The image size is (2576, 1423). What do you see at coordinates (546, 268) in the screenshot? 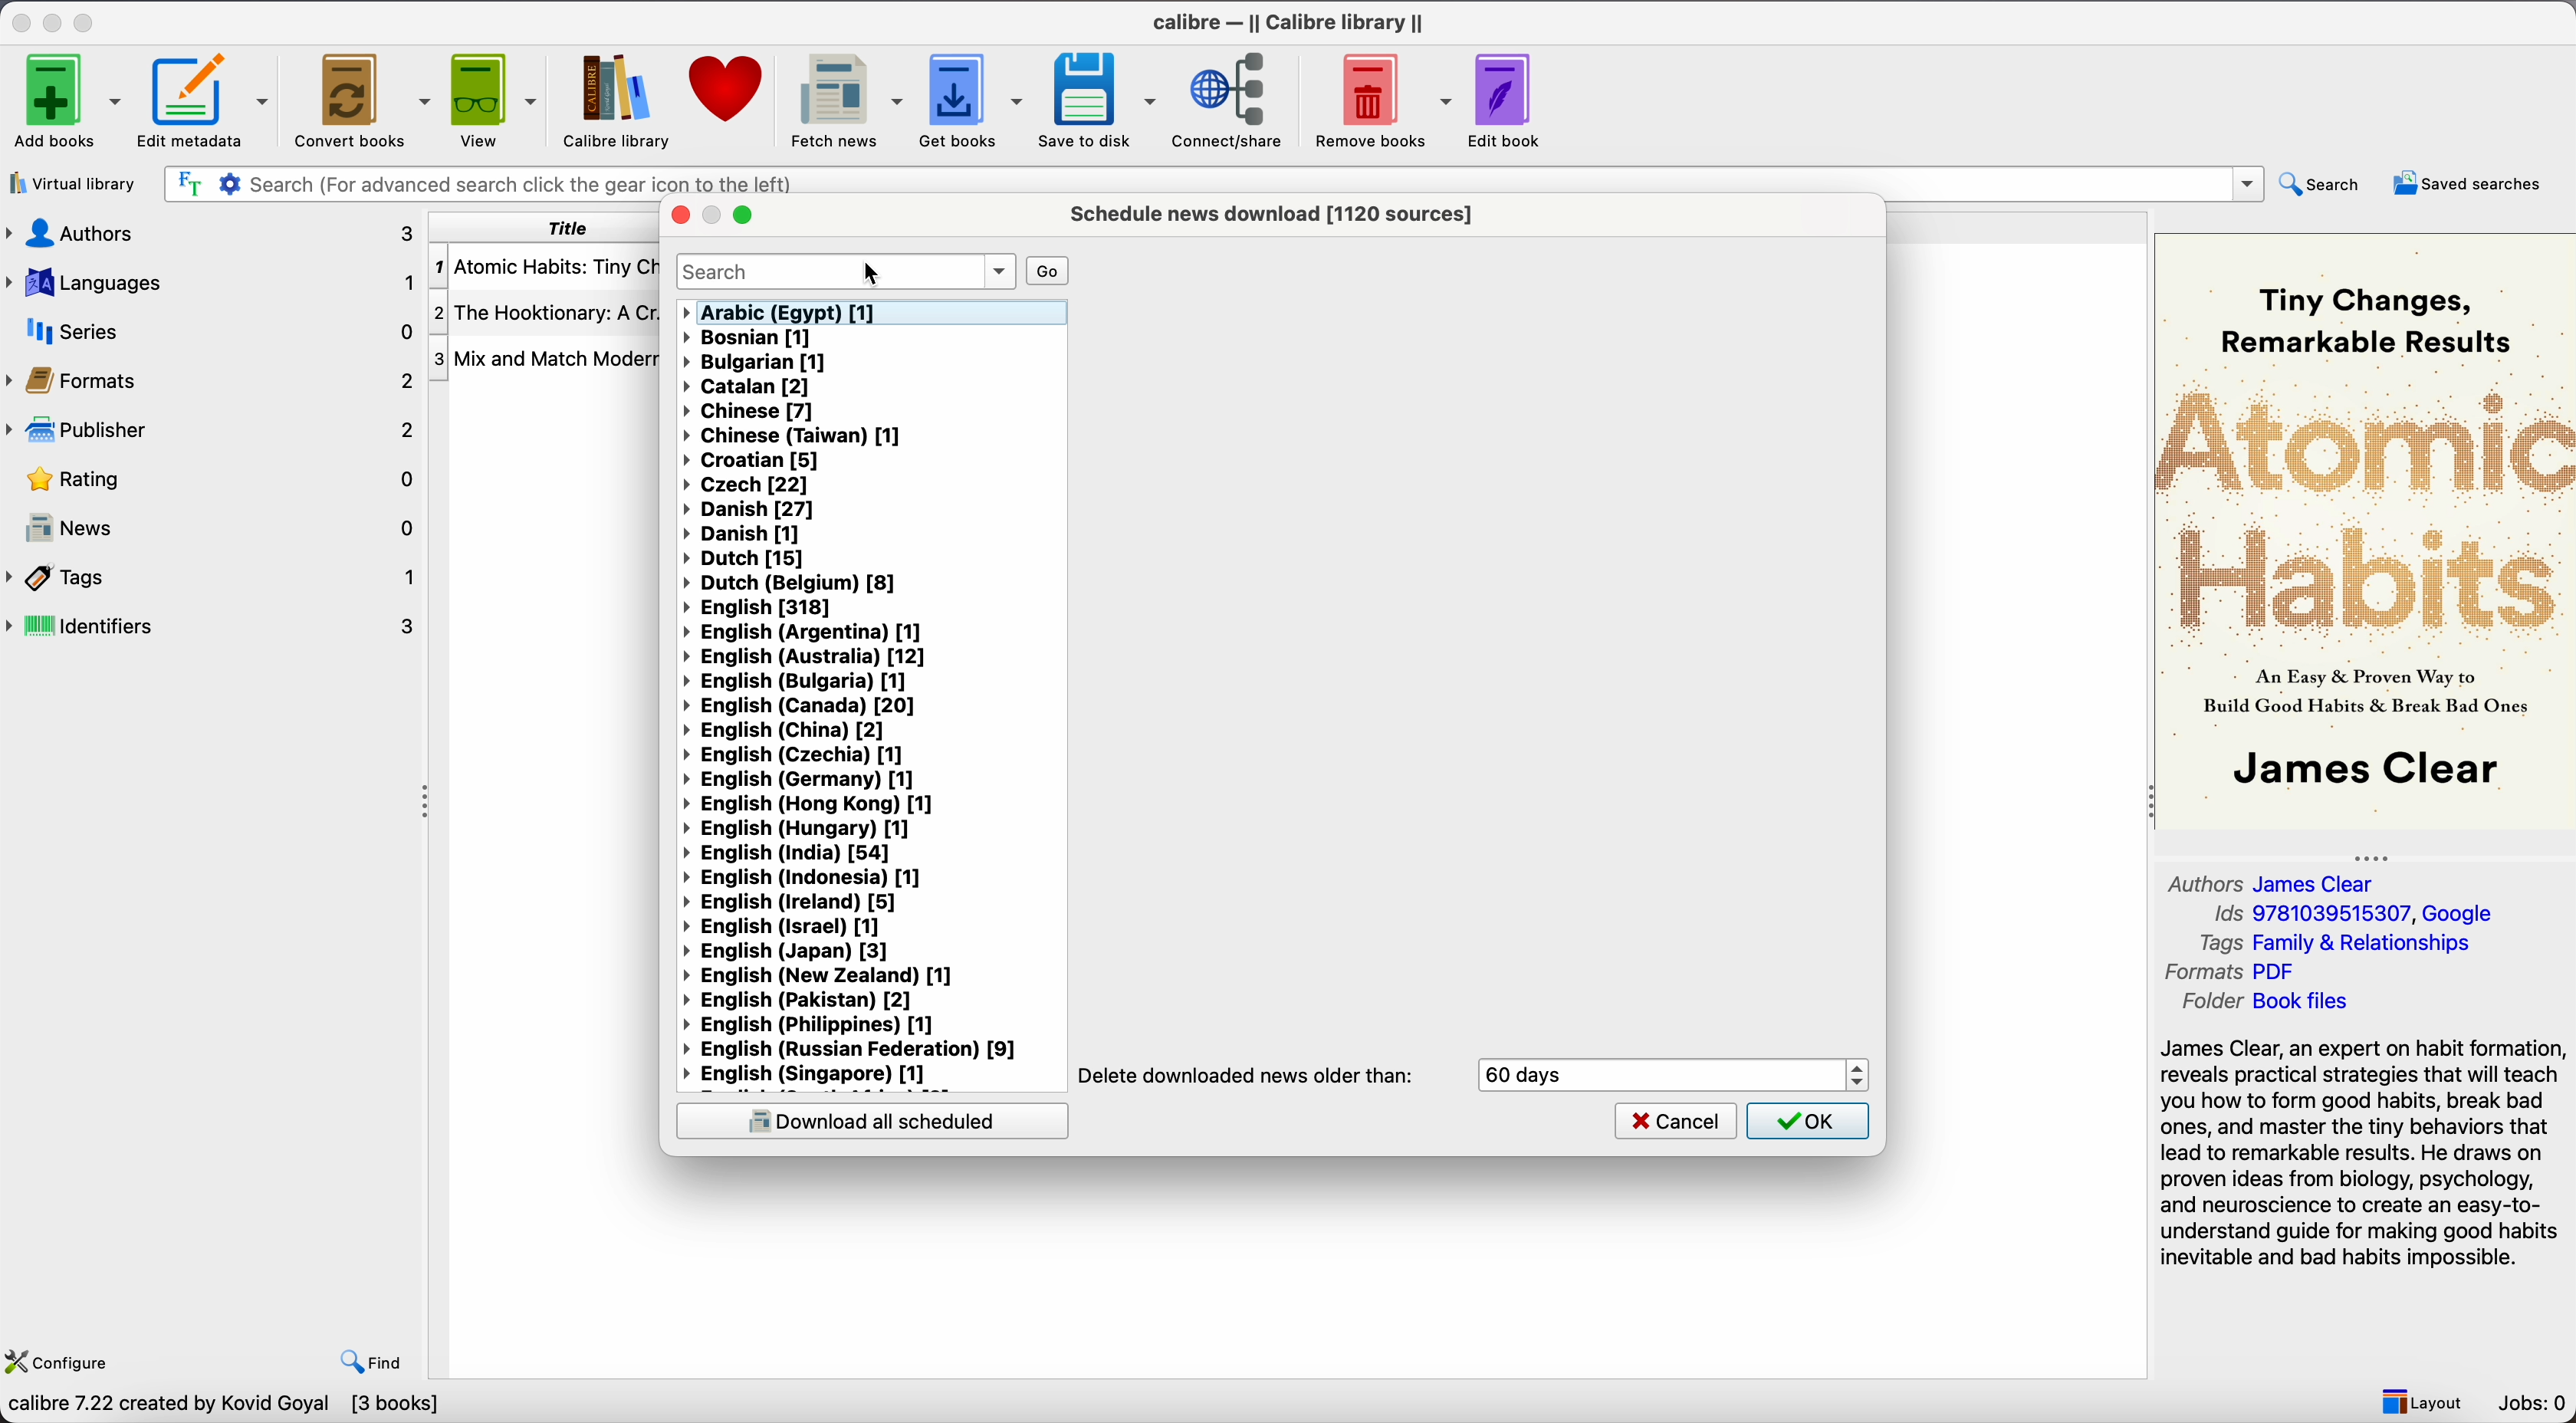
I see `Atomic Habits: Tiny Ch...` at bounding box center [546, 268].